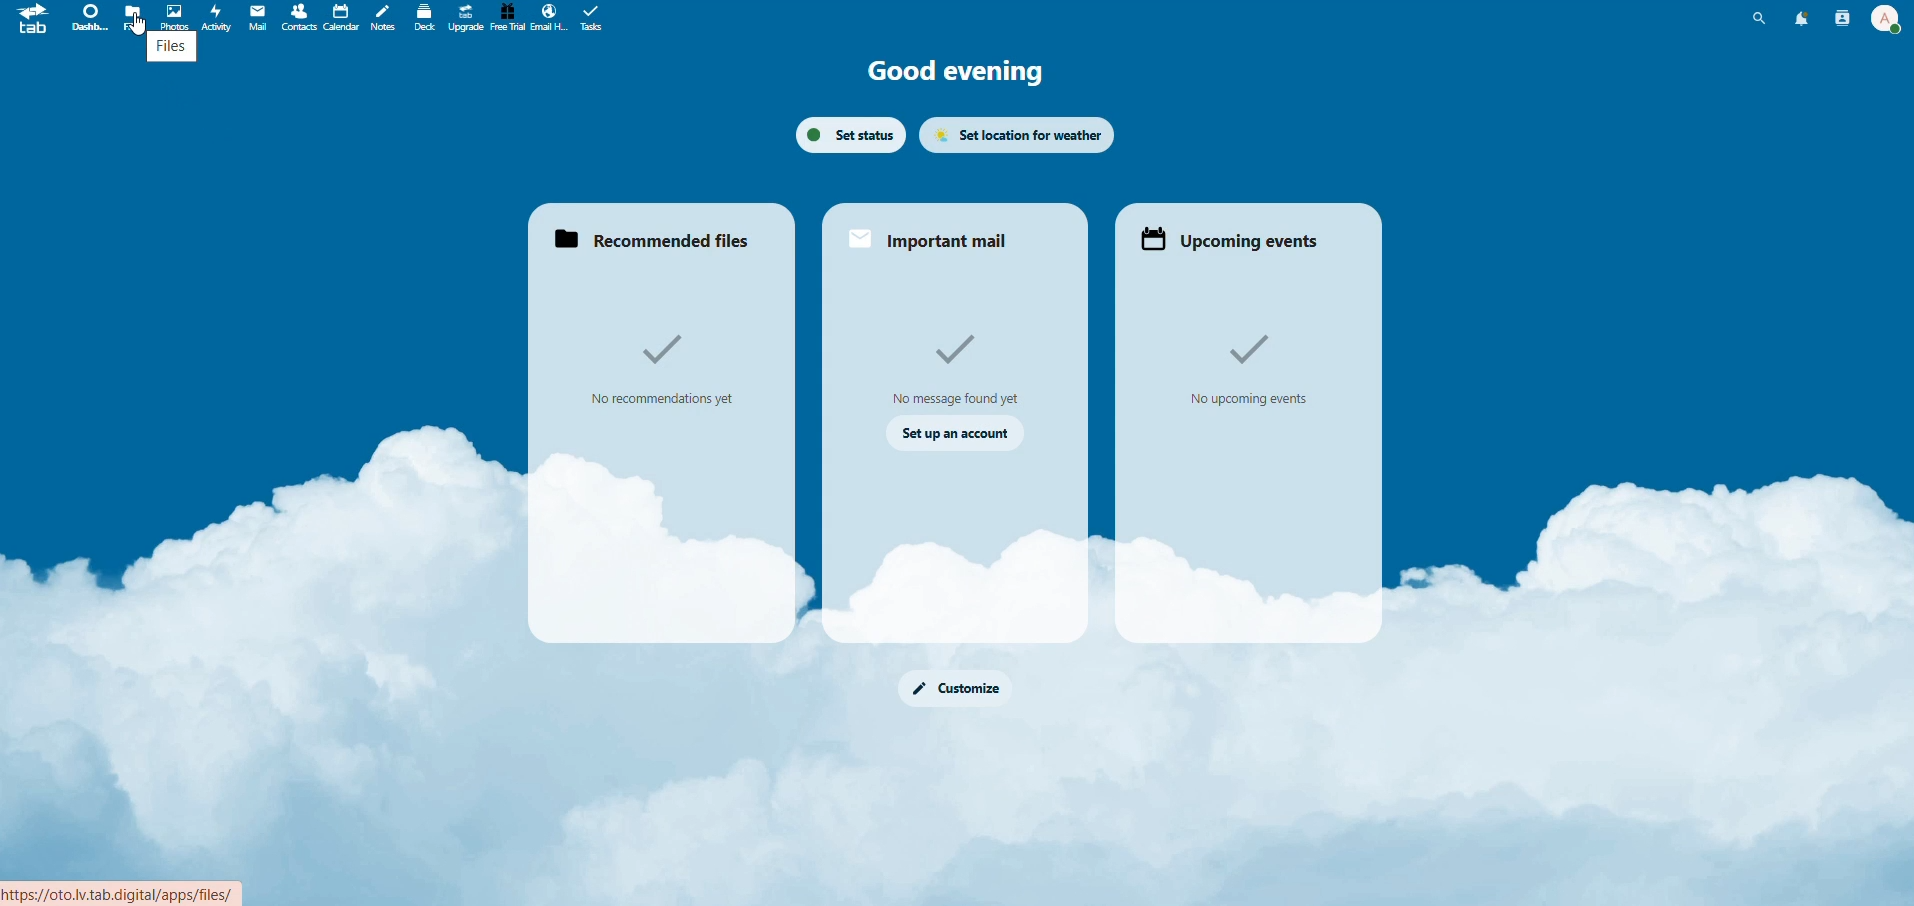  Describe the element at coordinates (86, 19) in the screenshot. I see `dashboard` at that location.